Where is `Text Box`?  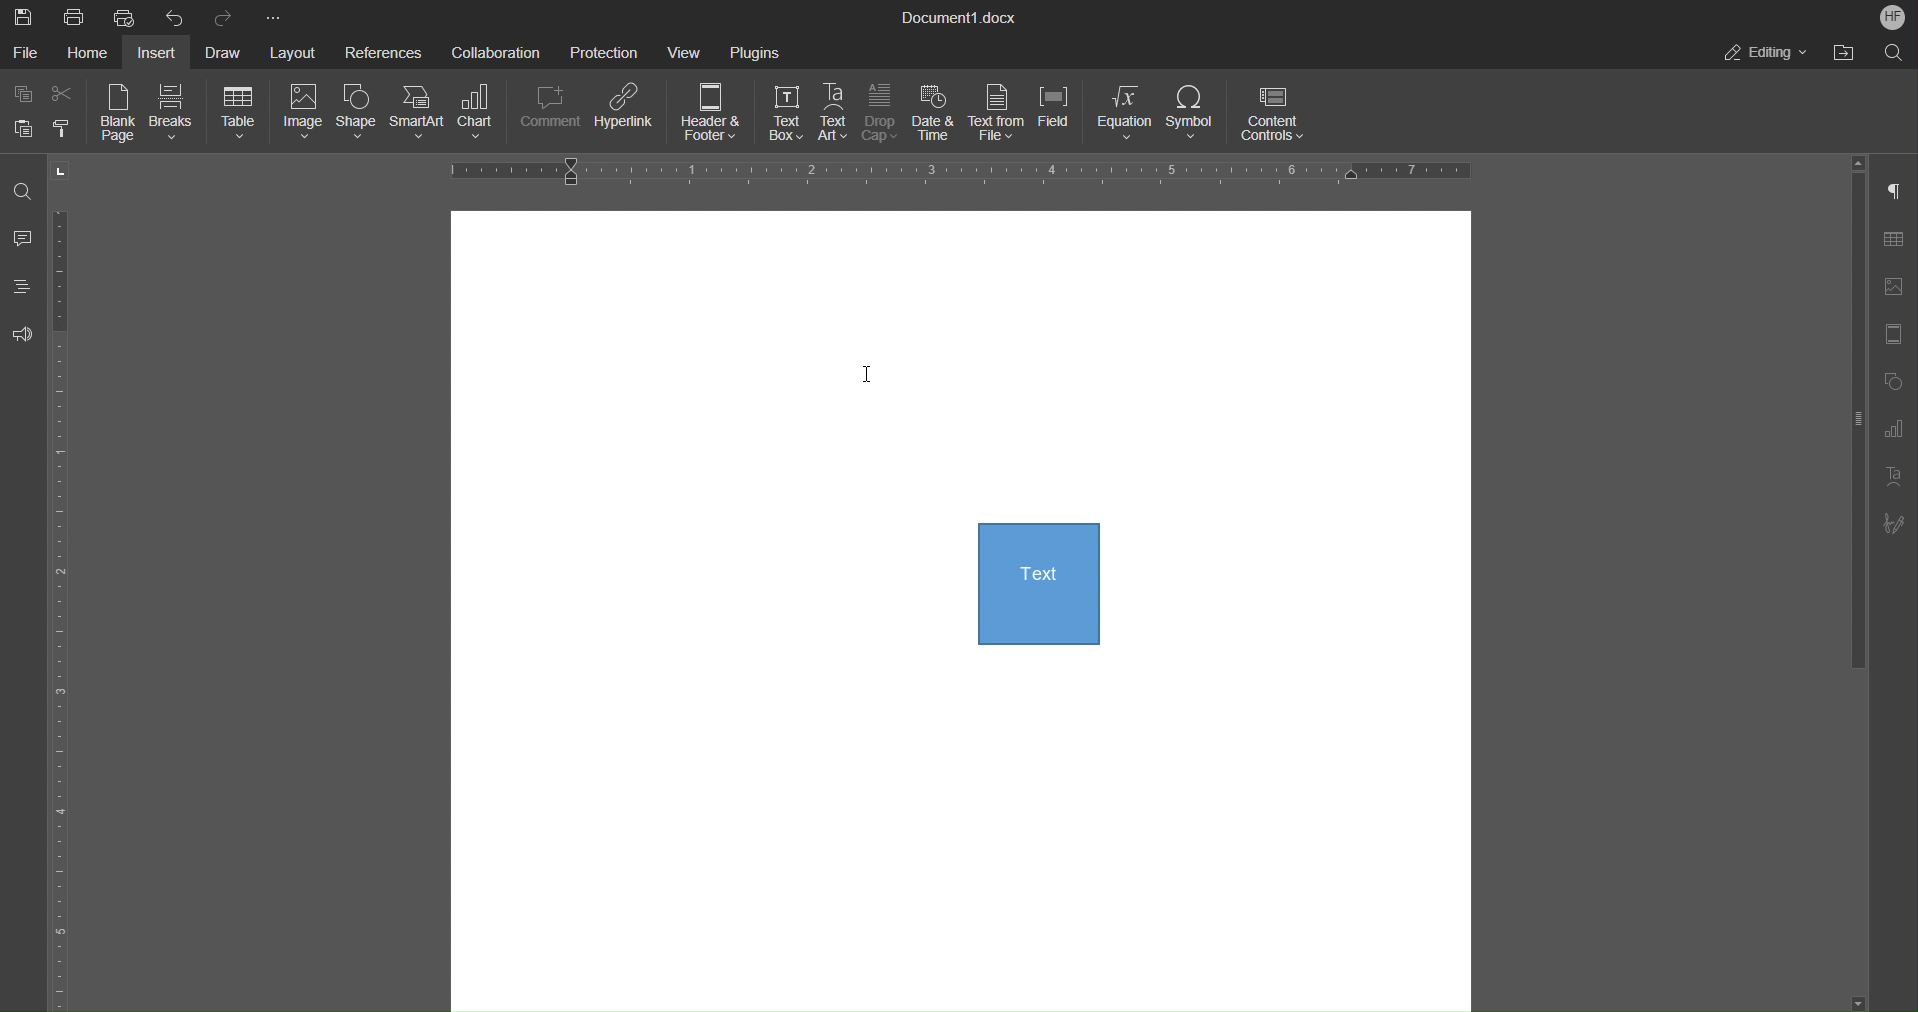 Text Box is located at coordinates (779, 115).